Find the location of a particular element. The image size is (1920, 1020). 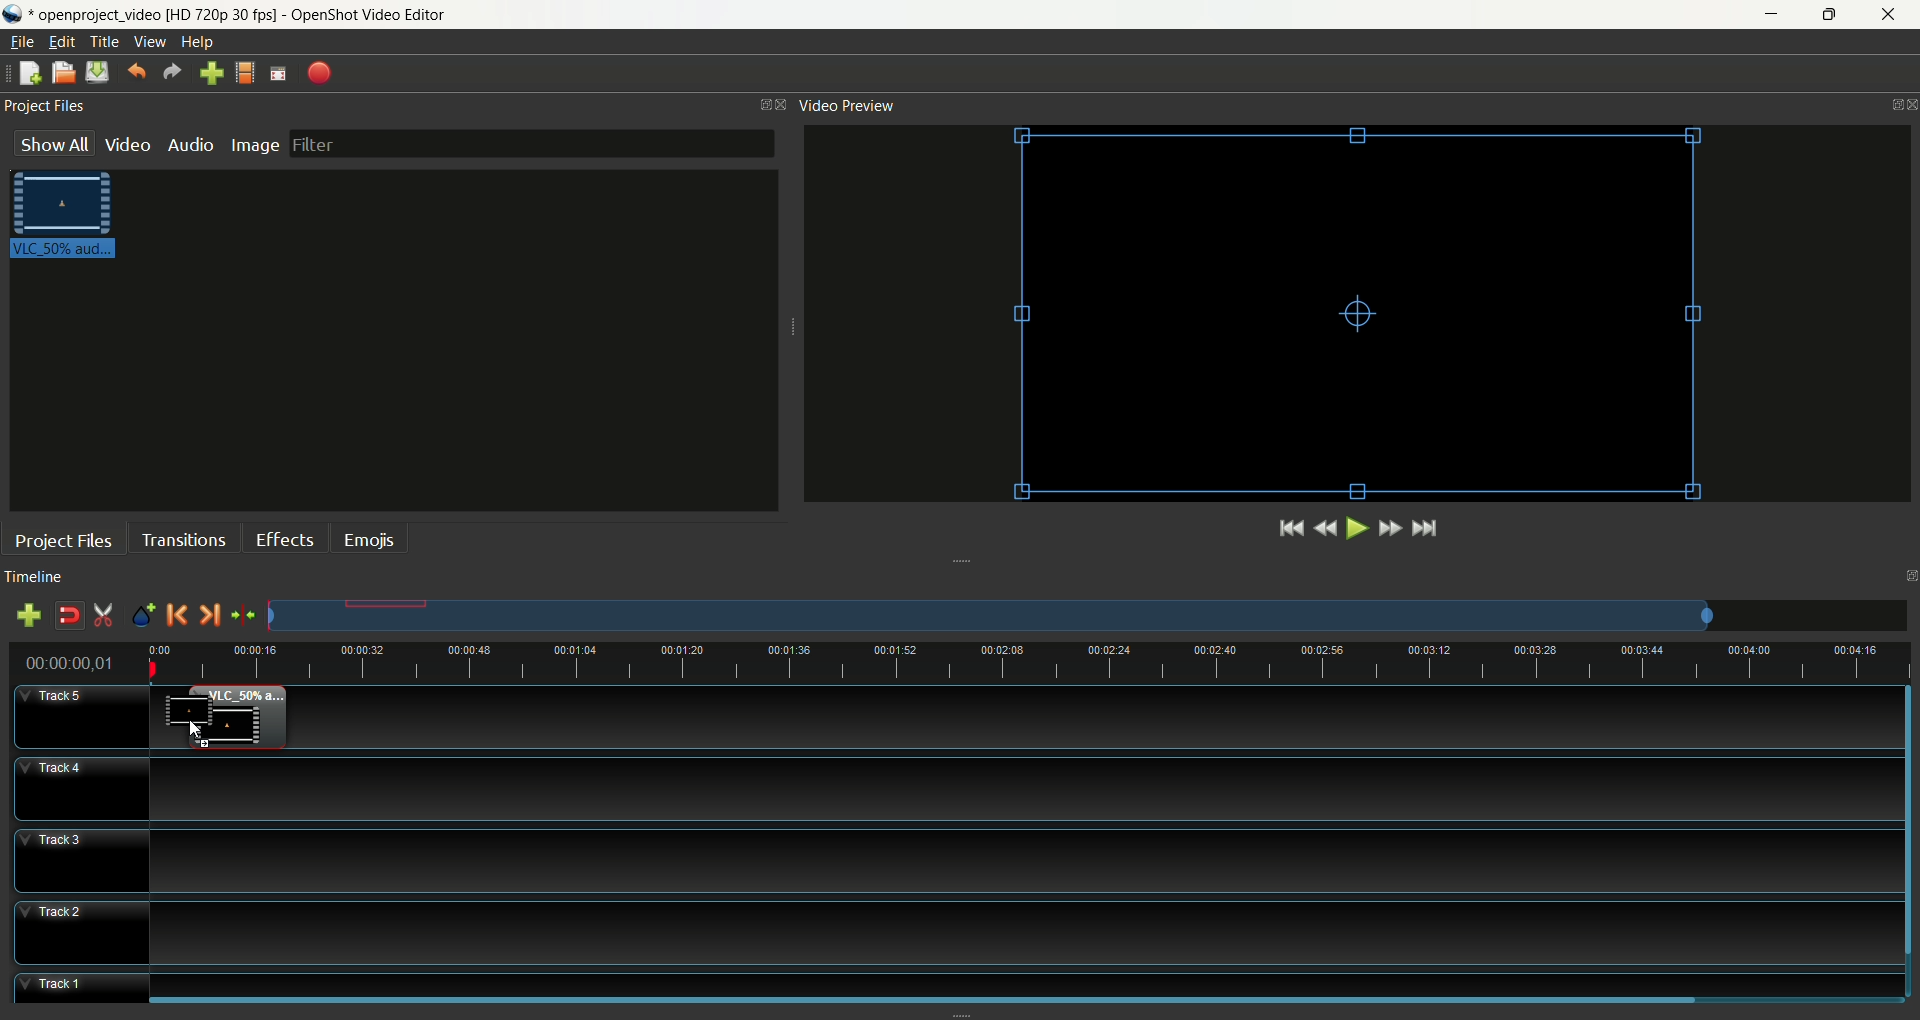

edit is located at coordinates (61, 41).